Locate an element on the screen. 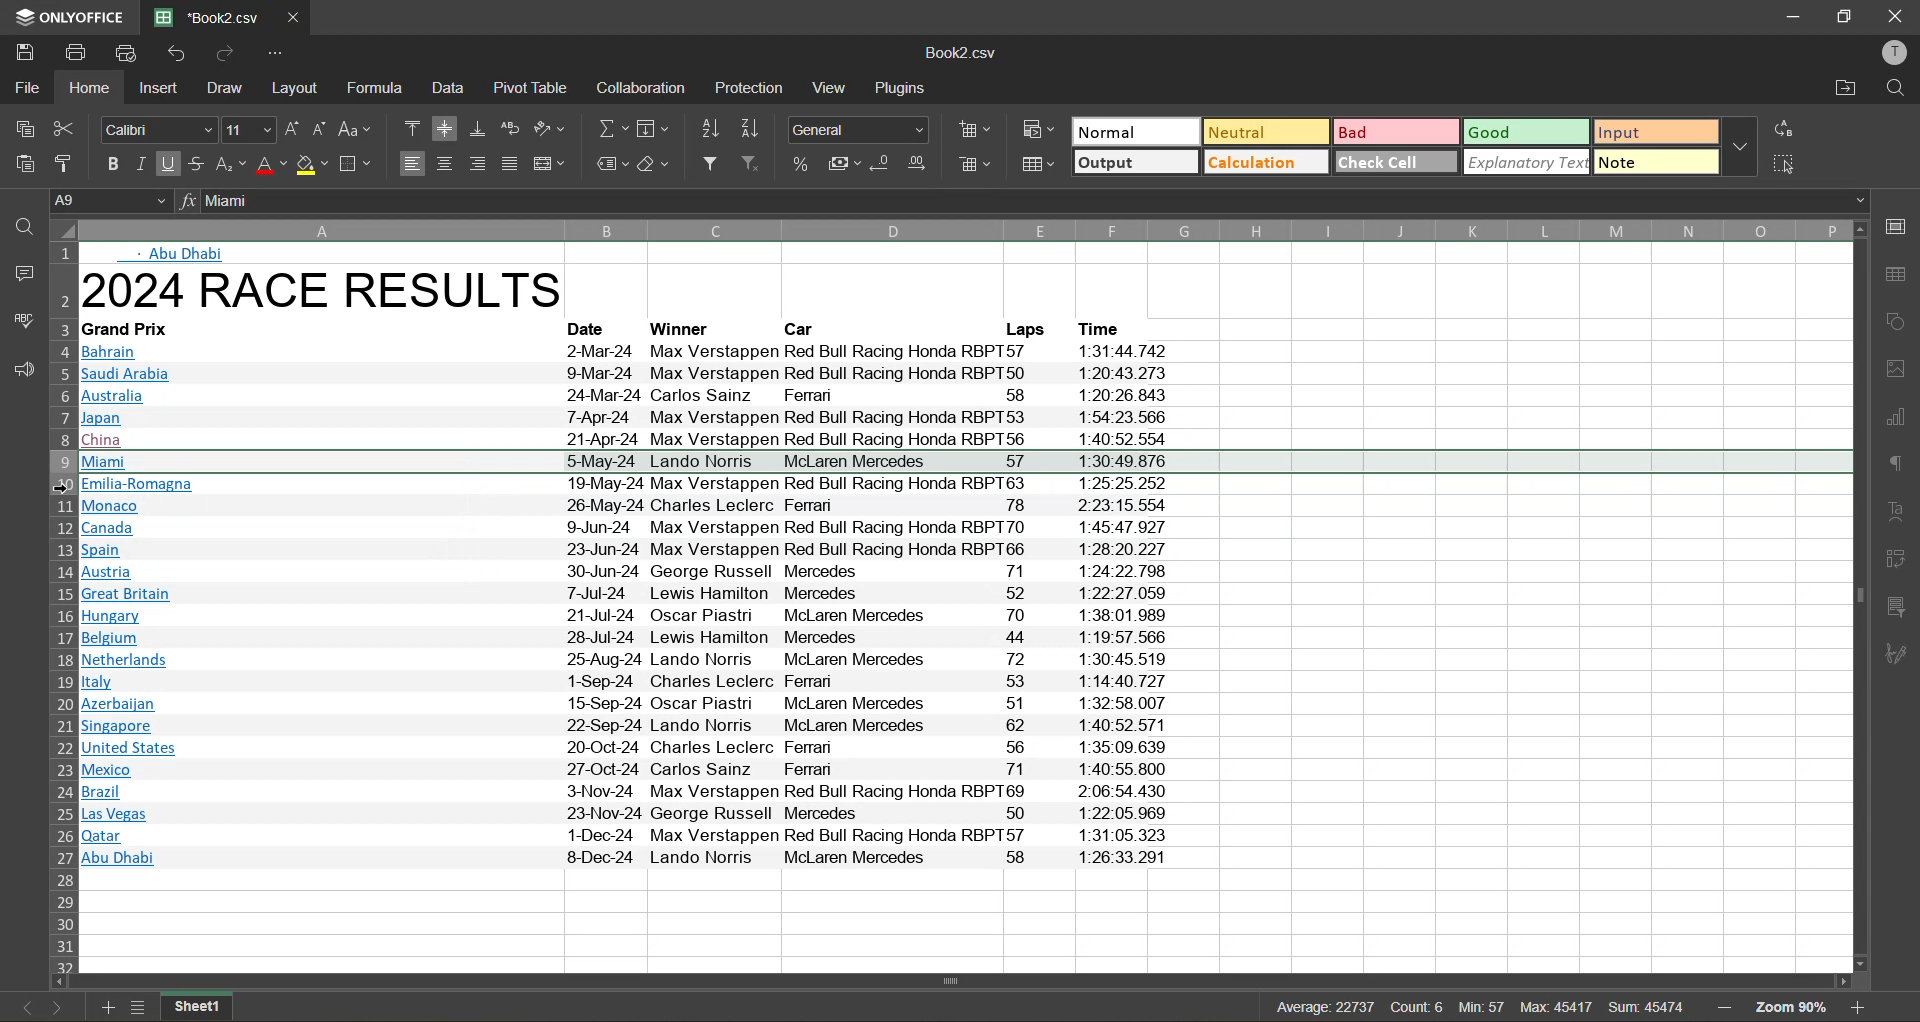 The height and width of the screenshot is (1022, 1920). Car is located at coordinates (806, 328).